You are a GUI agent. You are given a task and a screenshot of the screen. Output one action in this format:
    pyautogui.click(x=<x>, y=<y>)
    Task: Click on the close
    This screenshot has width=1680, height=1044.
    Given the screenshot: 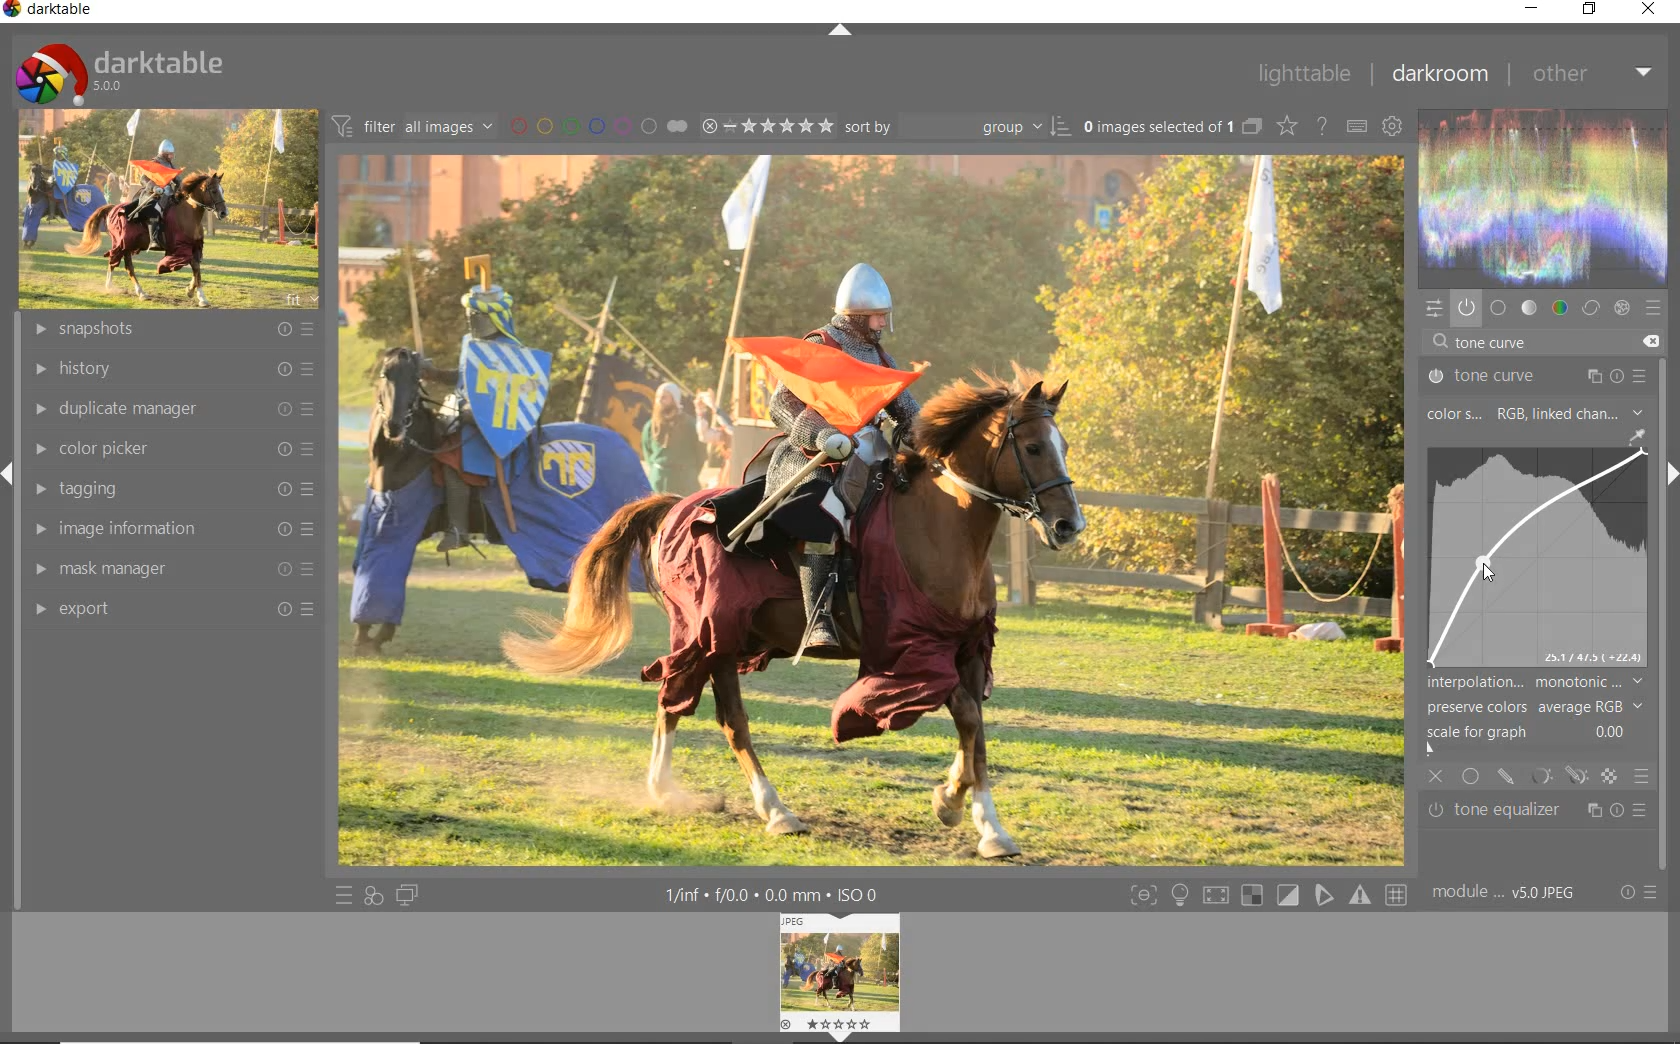 What is the action you would take?
    pyautogui.click(x=1437, y=778)
    